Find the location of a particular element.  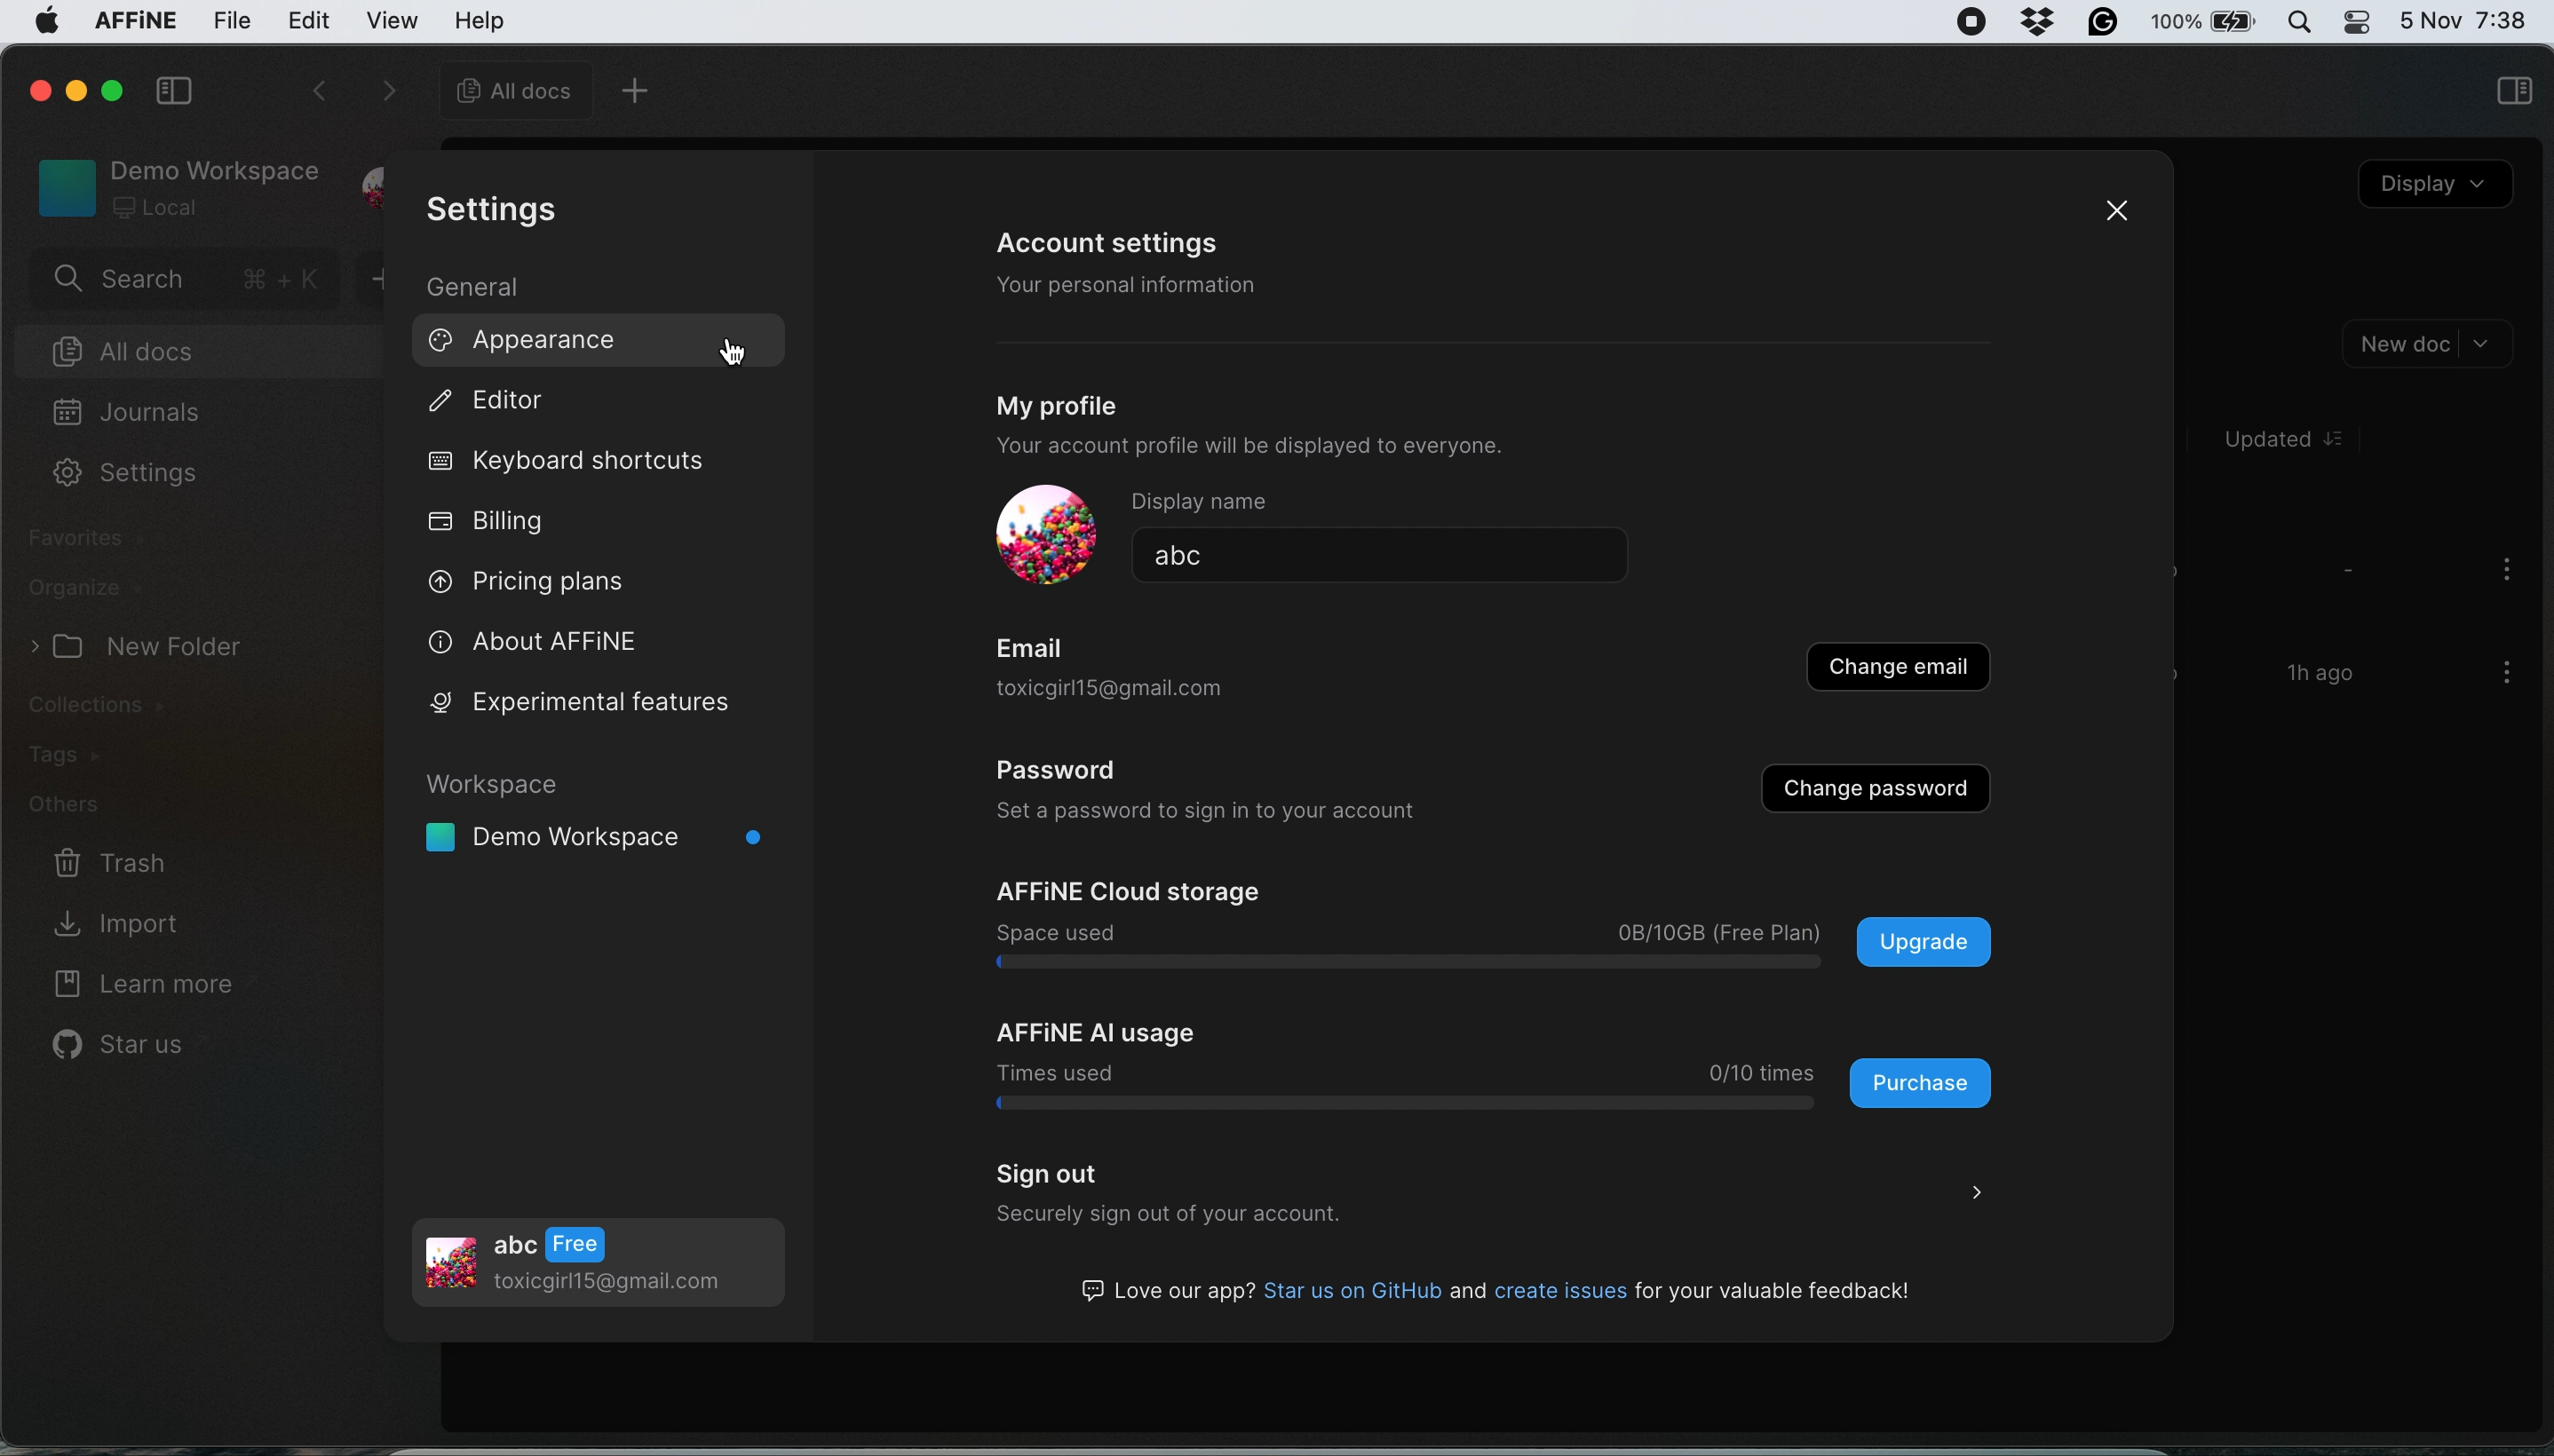

all docs is located at coordinates (181, 349).